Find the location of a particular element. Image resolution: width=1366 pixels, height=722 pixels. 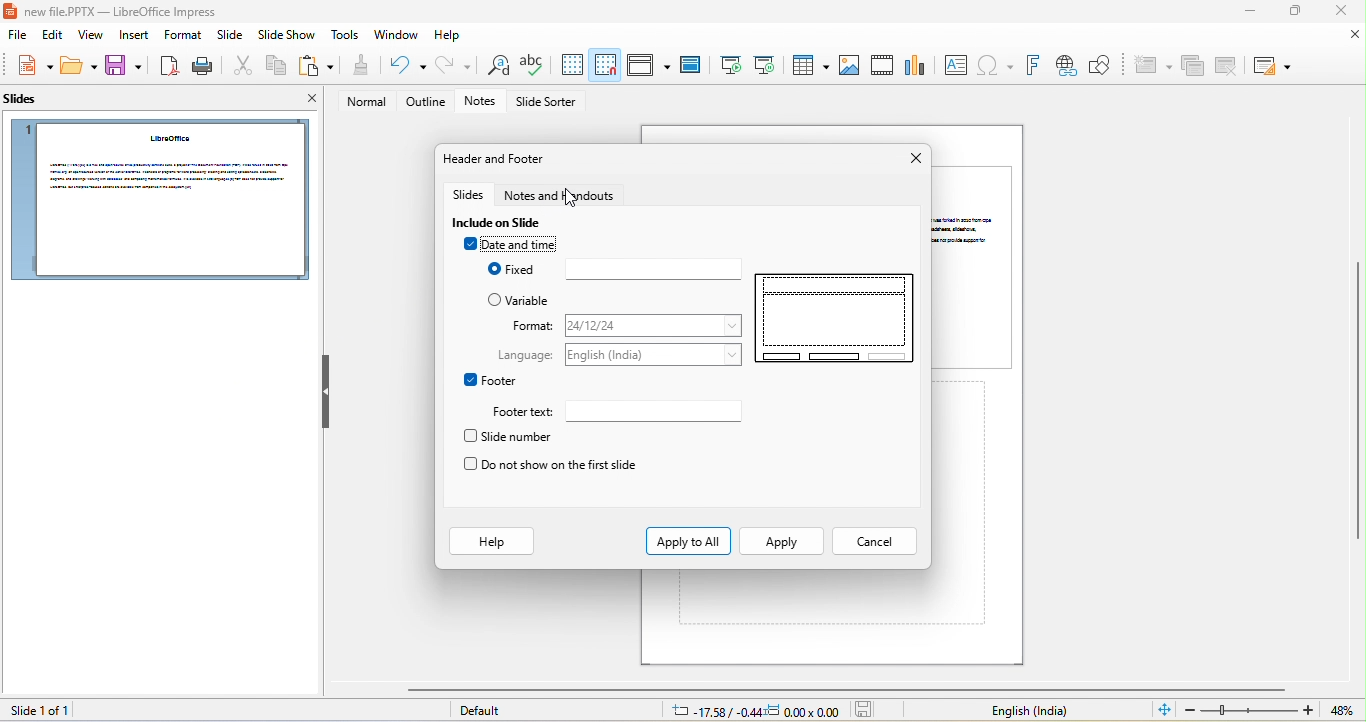

close is located at coordinates (304, 101).